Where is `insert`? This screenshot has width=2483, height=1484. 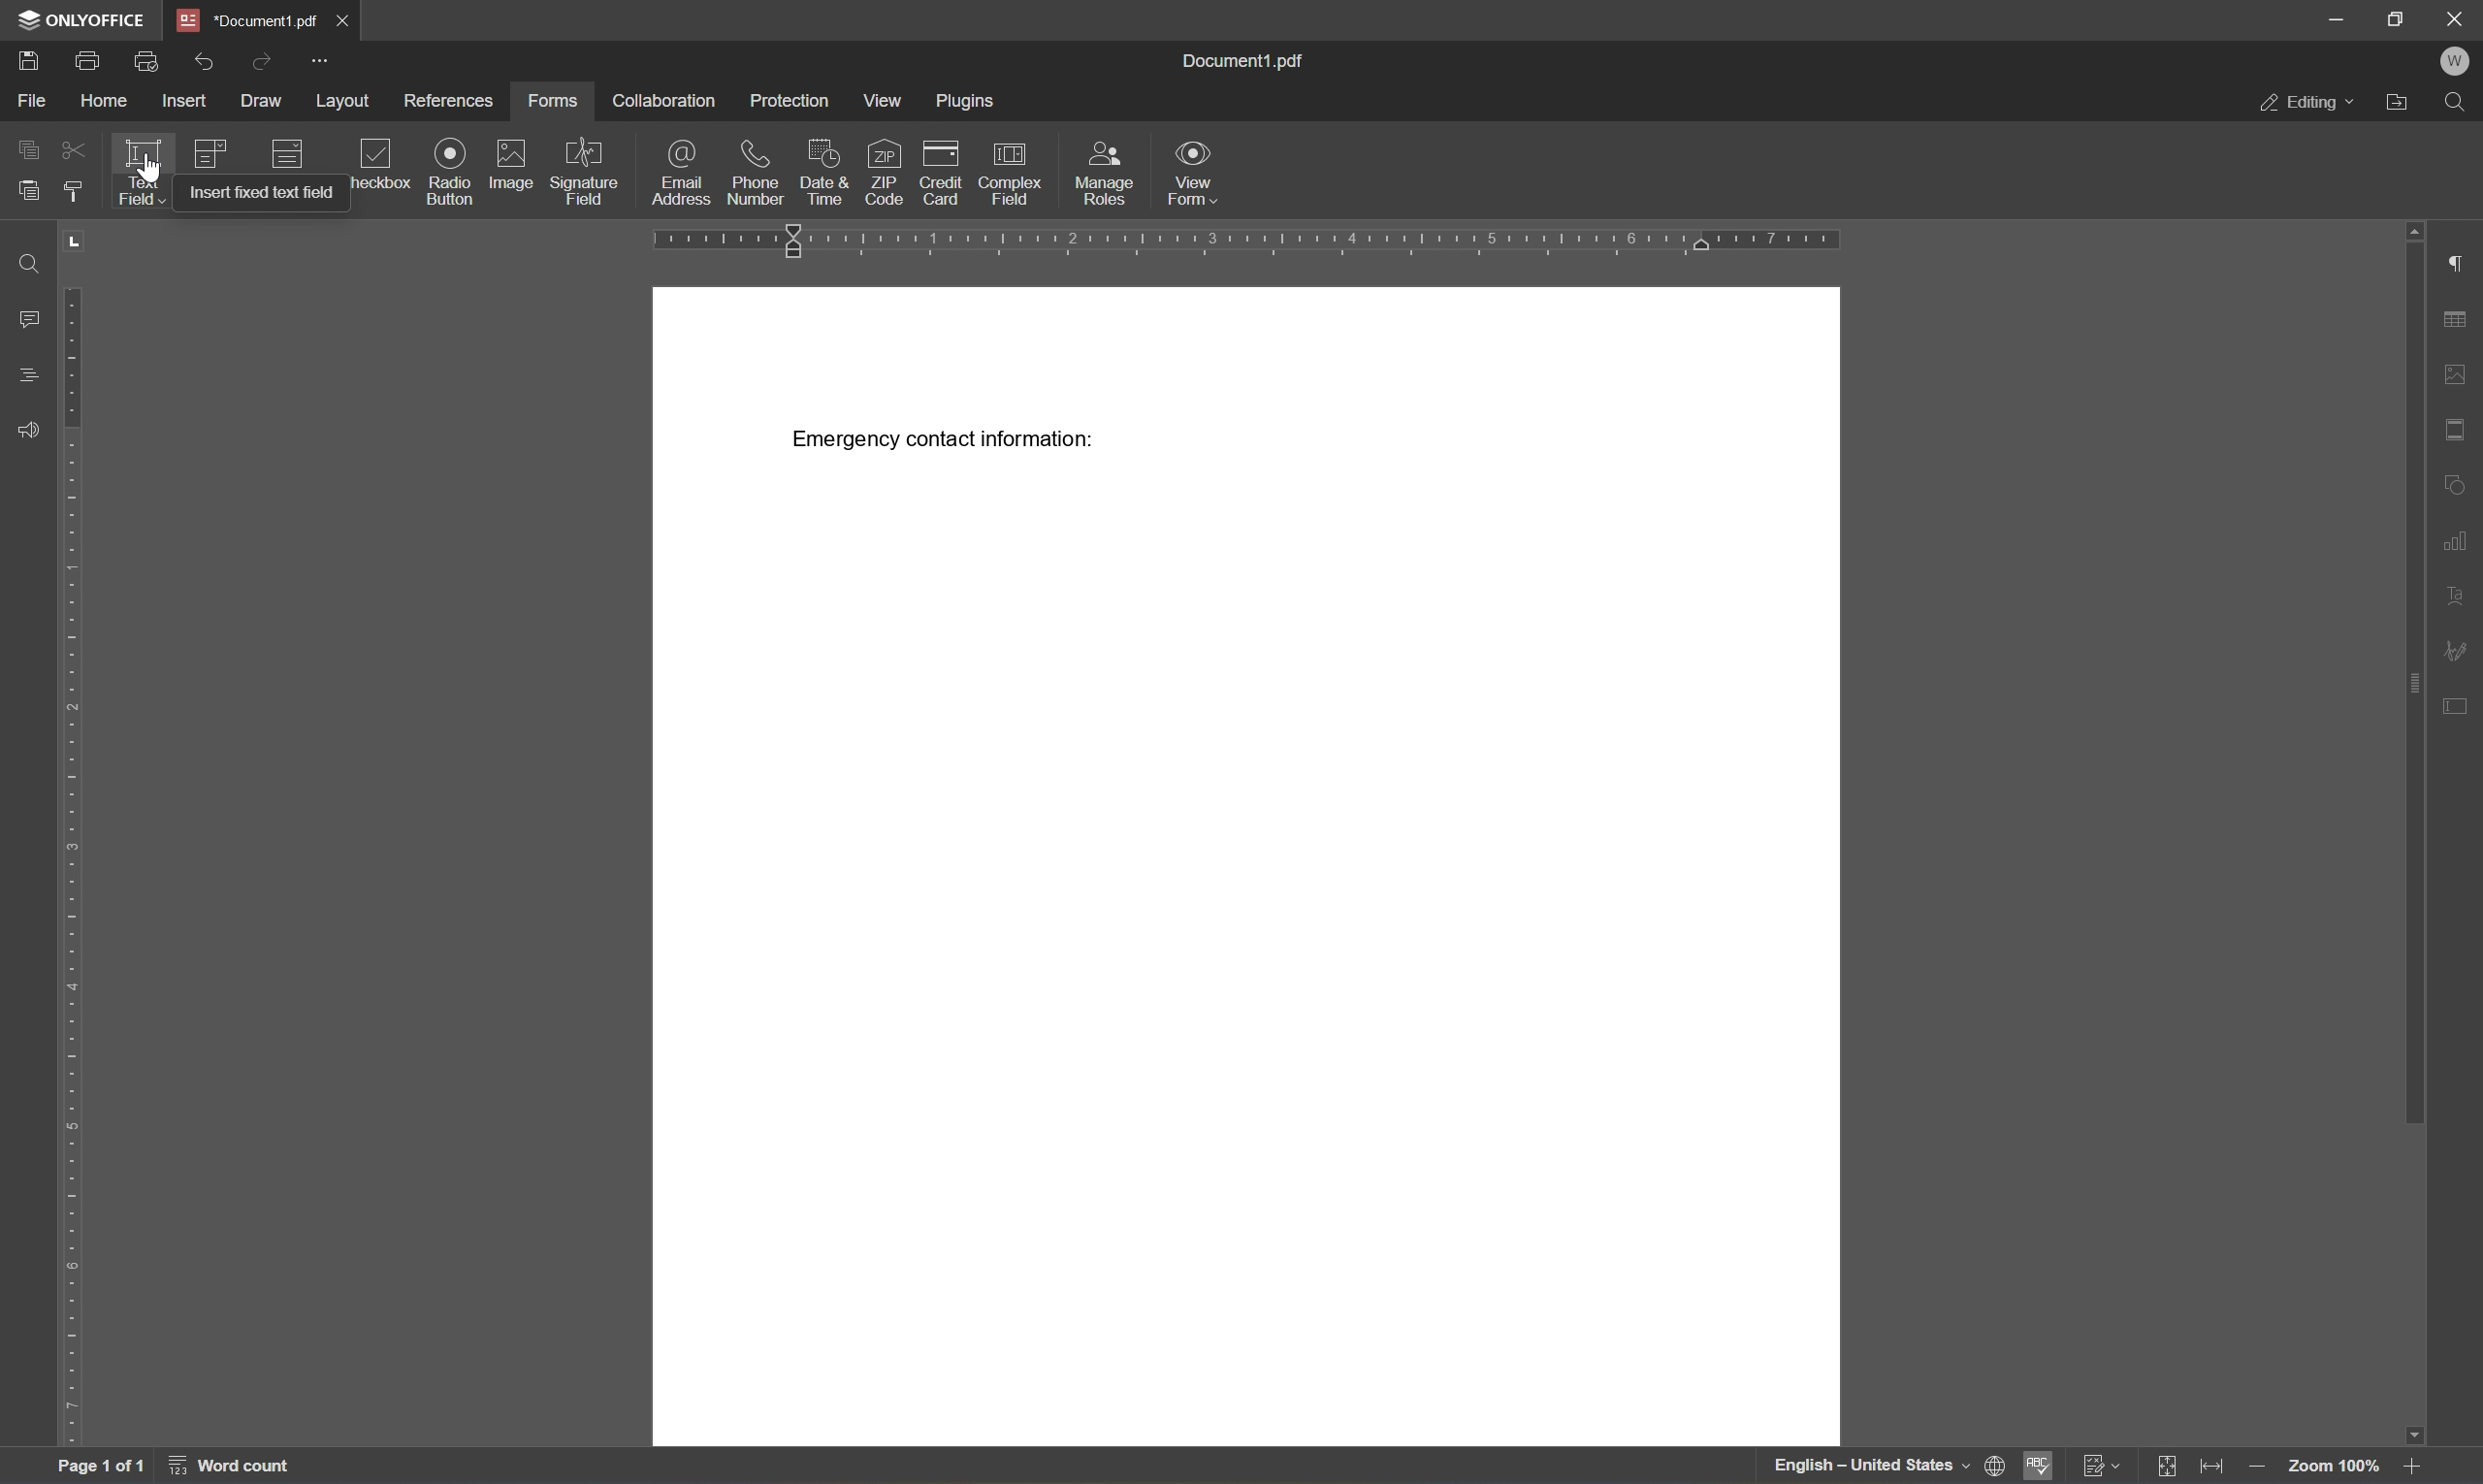 insert is located at coordinates (186, 102).